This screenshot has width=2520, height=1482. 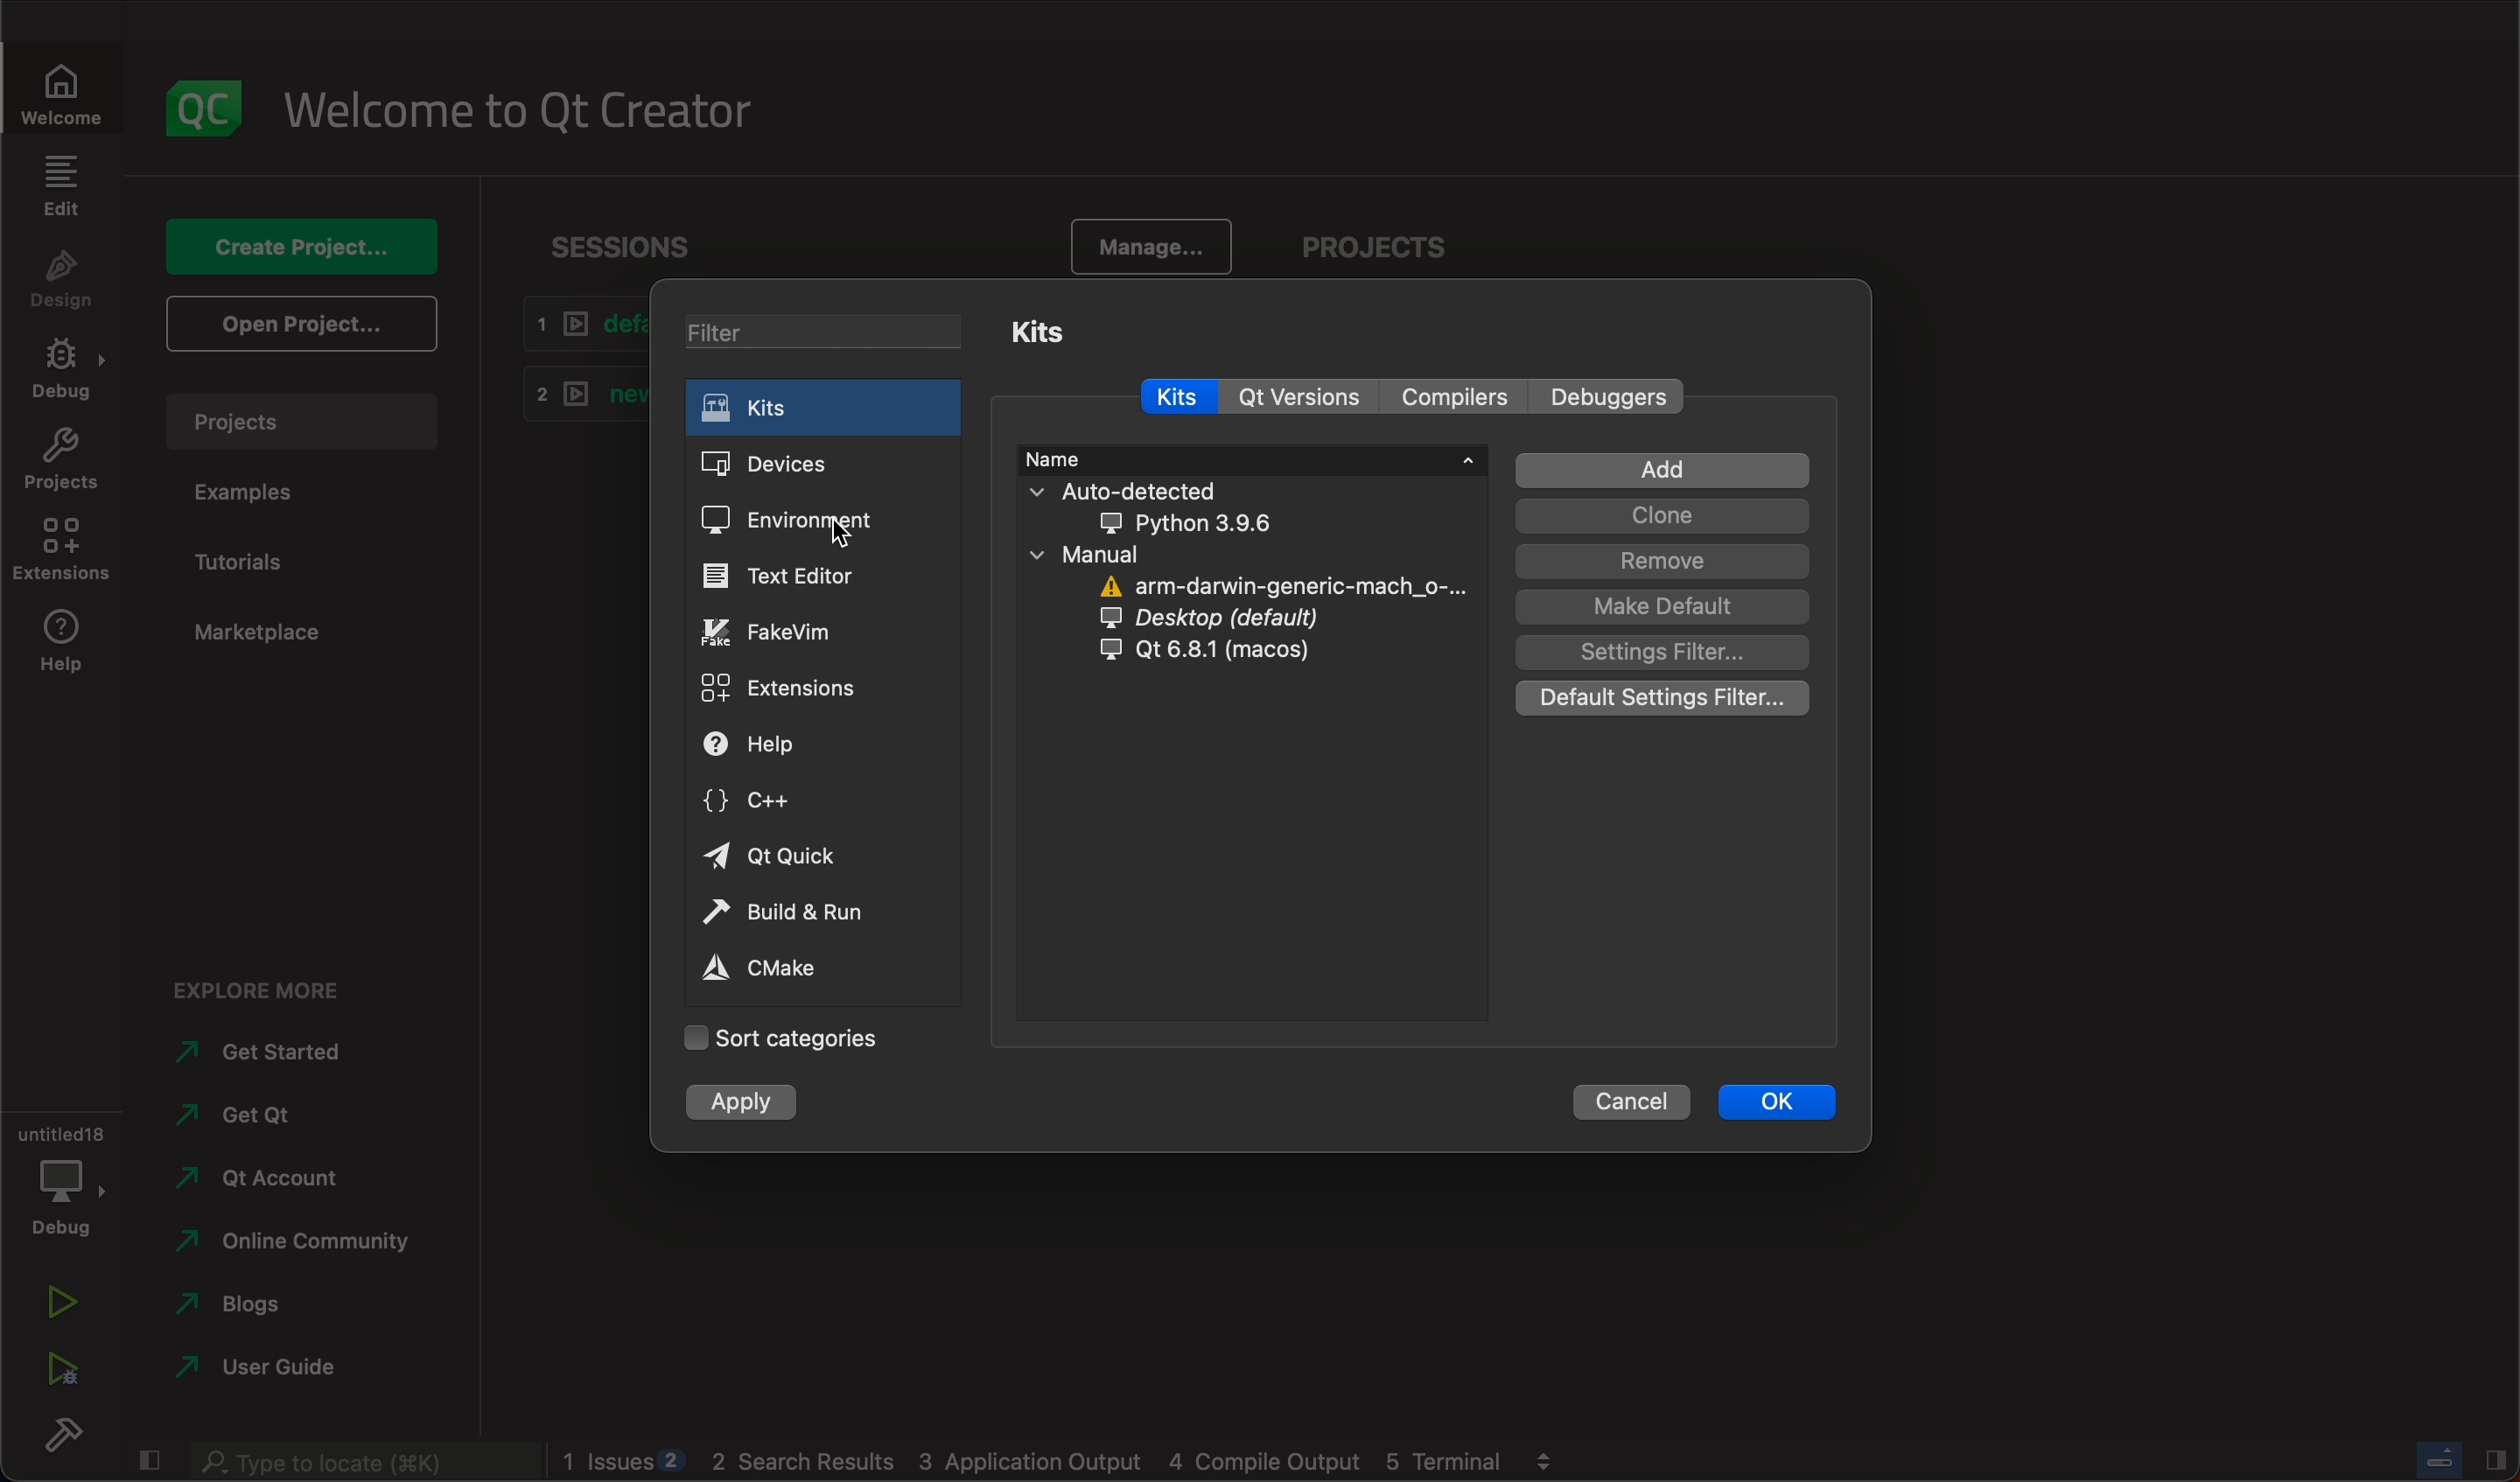 What do you see at coordinates (814, 466) in the screenshot?
I see `devices` at bounding box center [814, 466].